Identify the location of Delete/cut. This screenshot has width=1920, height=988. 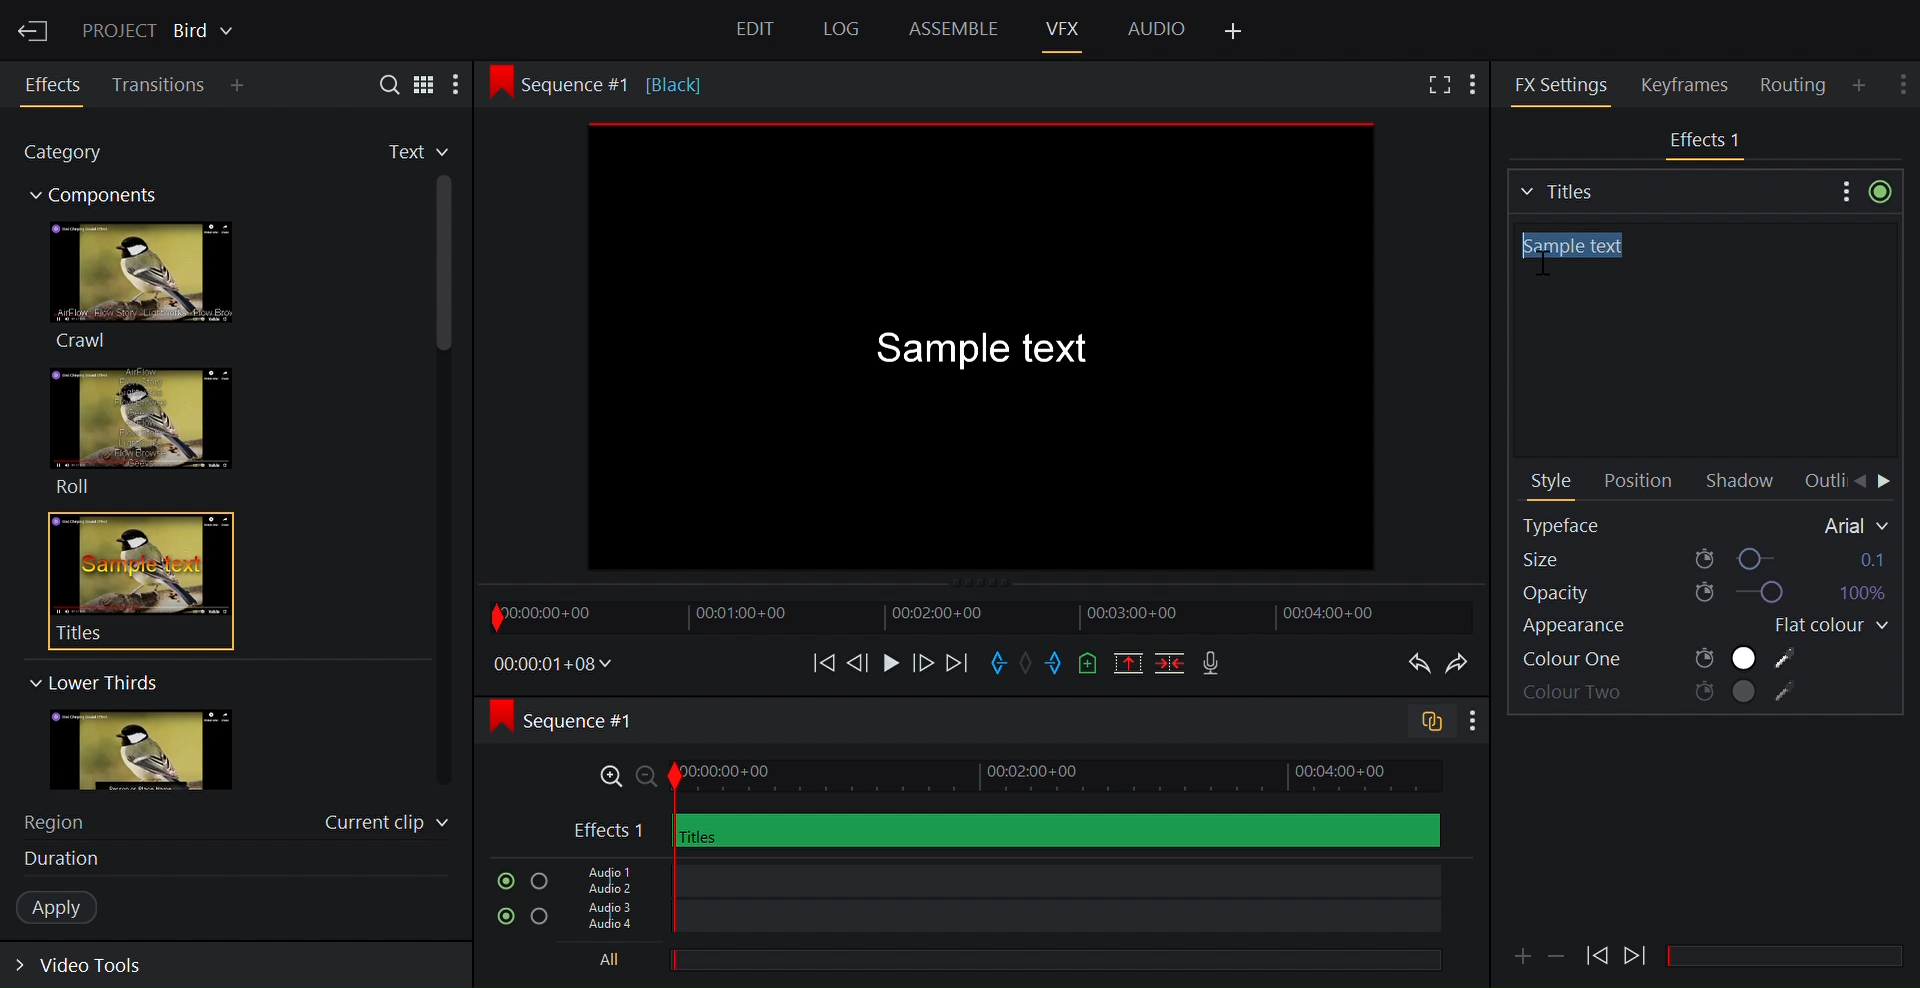
(1172, 665).